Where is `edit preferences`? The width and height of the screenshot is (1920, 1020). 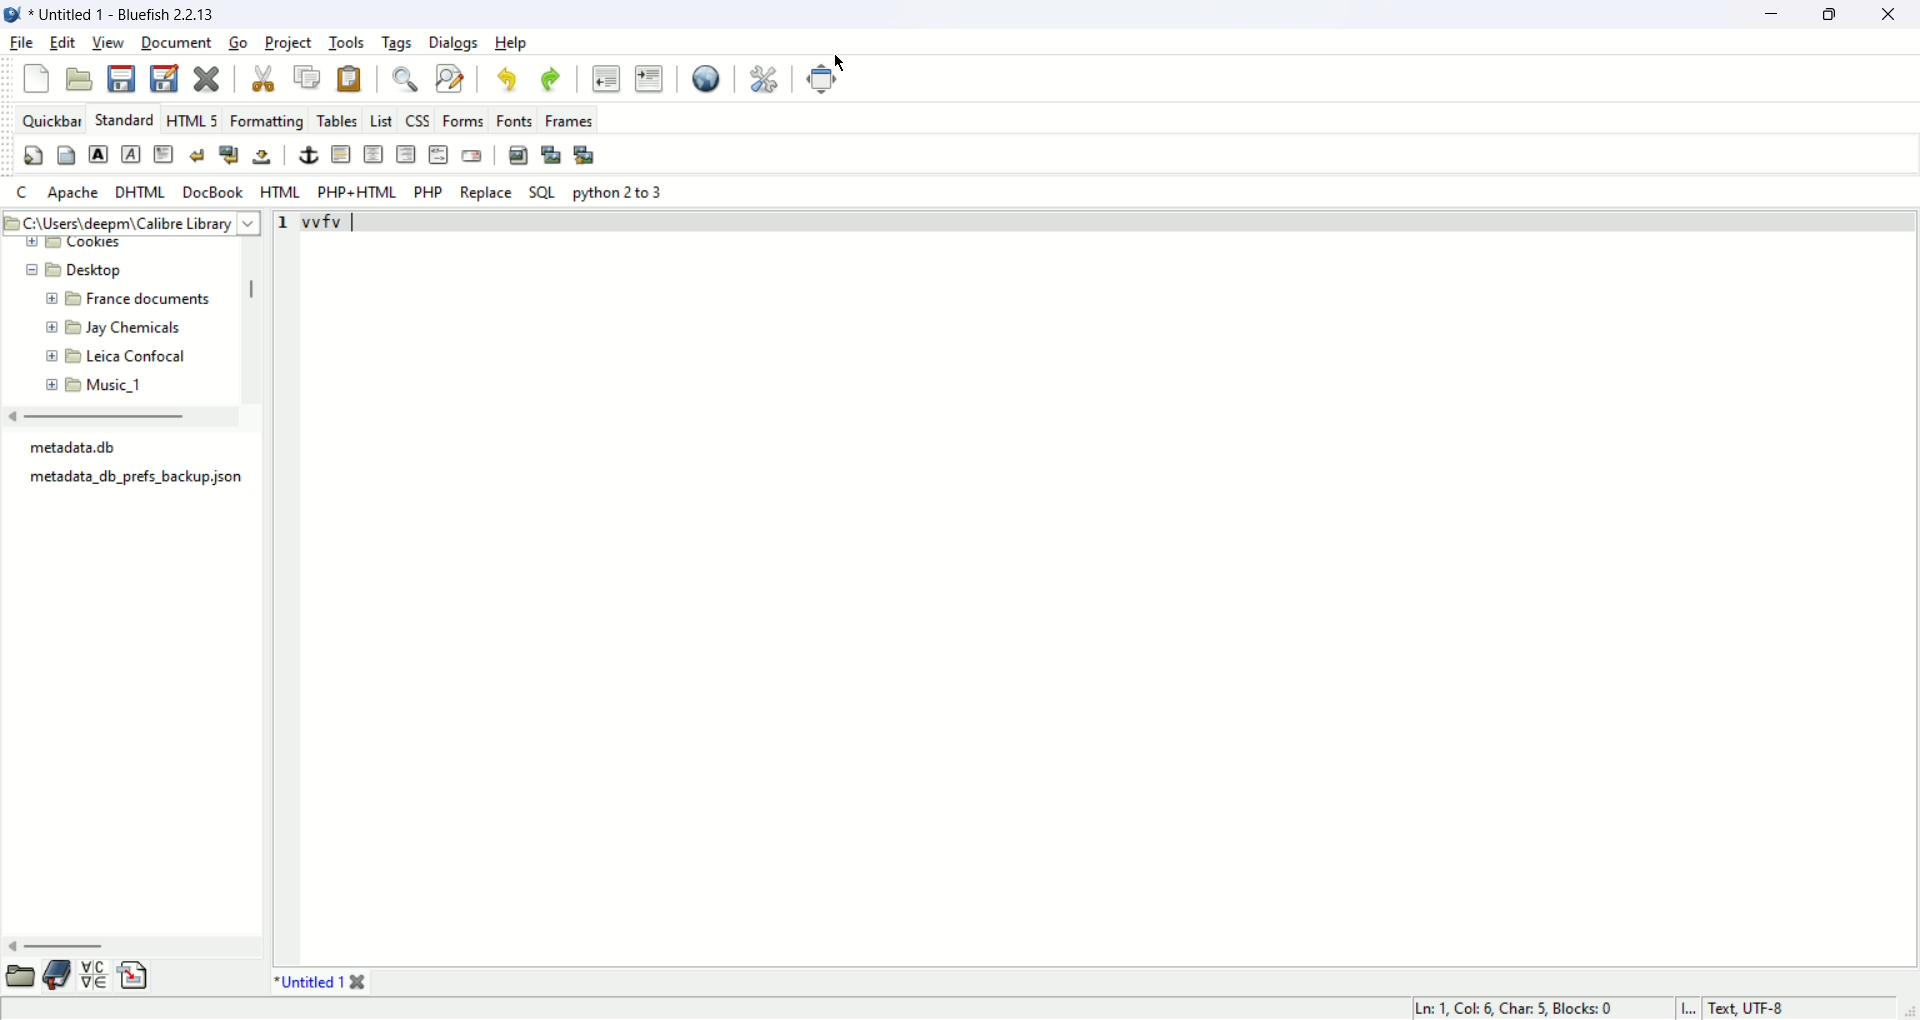
edit preferences is located at coordinates (763, 77).